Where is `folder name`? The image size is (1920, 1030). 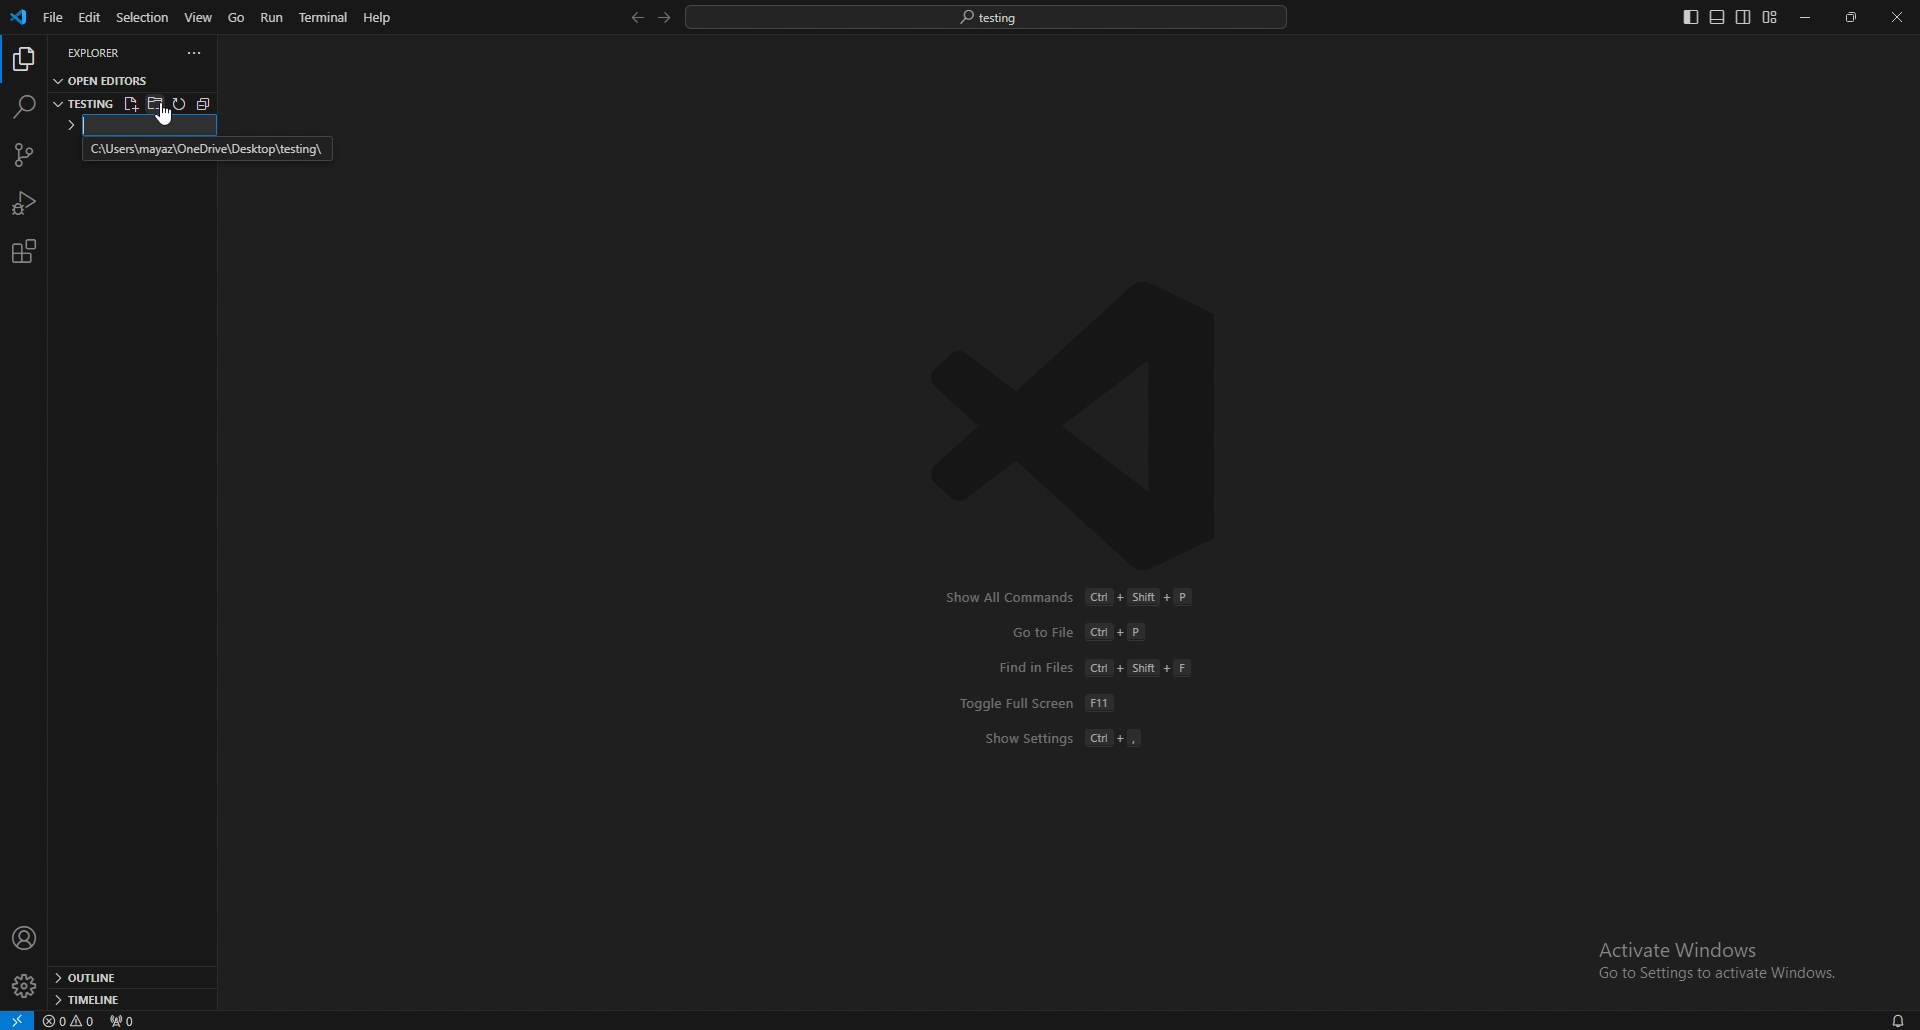
folder name is located at coordinates (83, 102).